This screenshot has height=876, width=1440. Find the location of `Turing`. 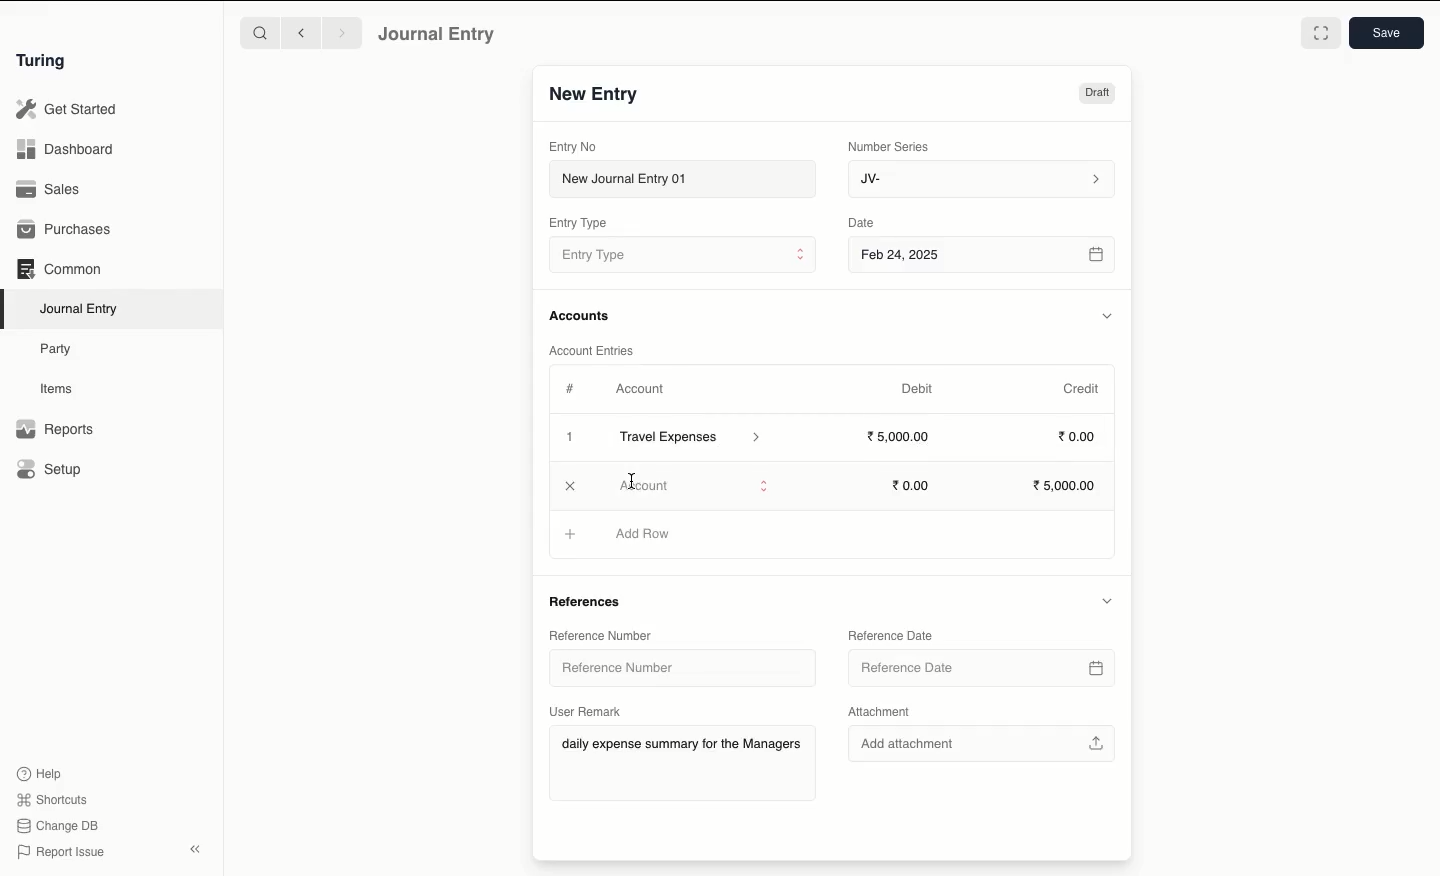

Turing is located at coordinates (45, 62).